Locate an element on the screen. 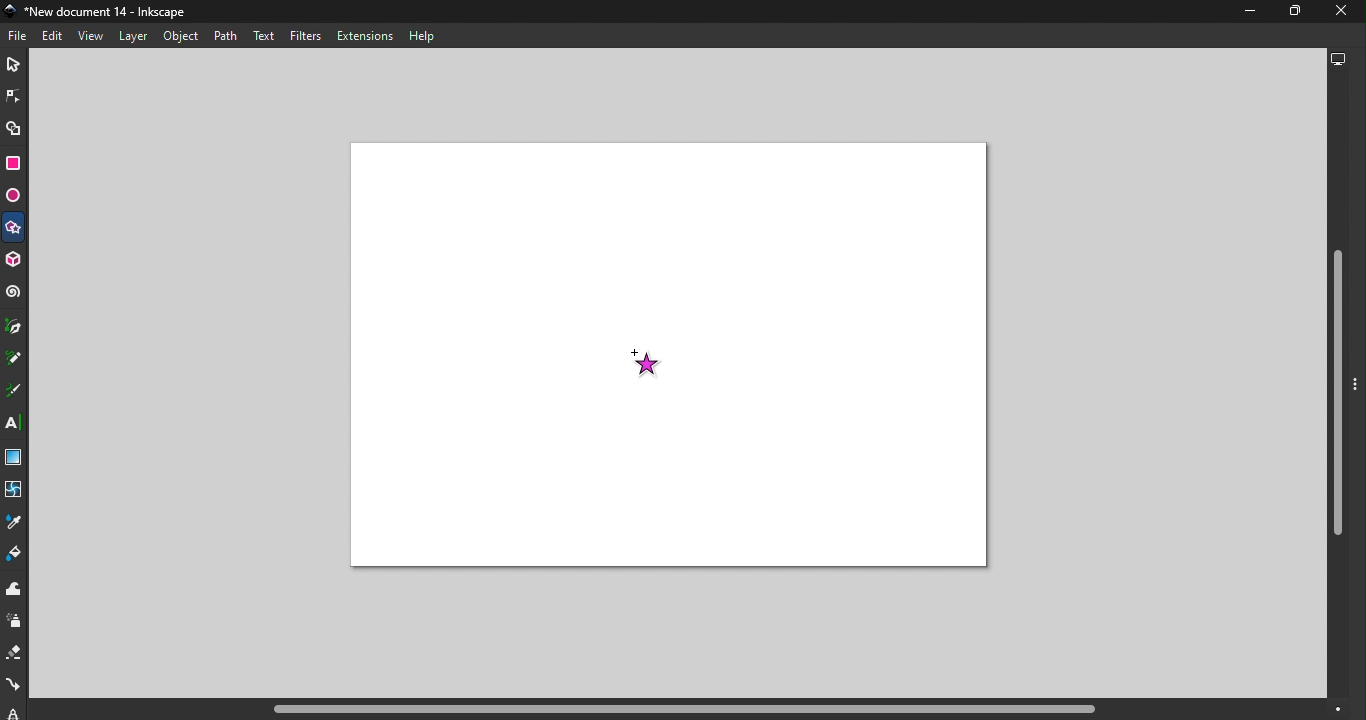  Text is located at coordinates (263, 35).